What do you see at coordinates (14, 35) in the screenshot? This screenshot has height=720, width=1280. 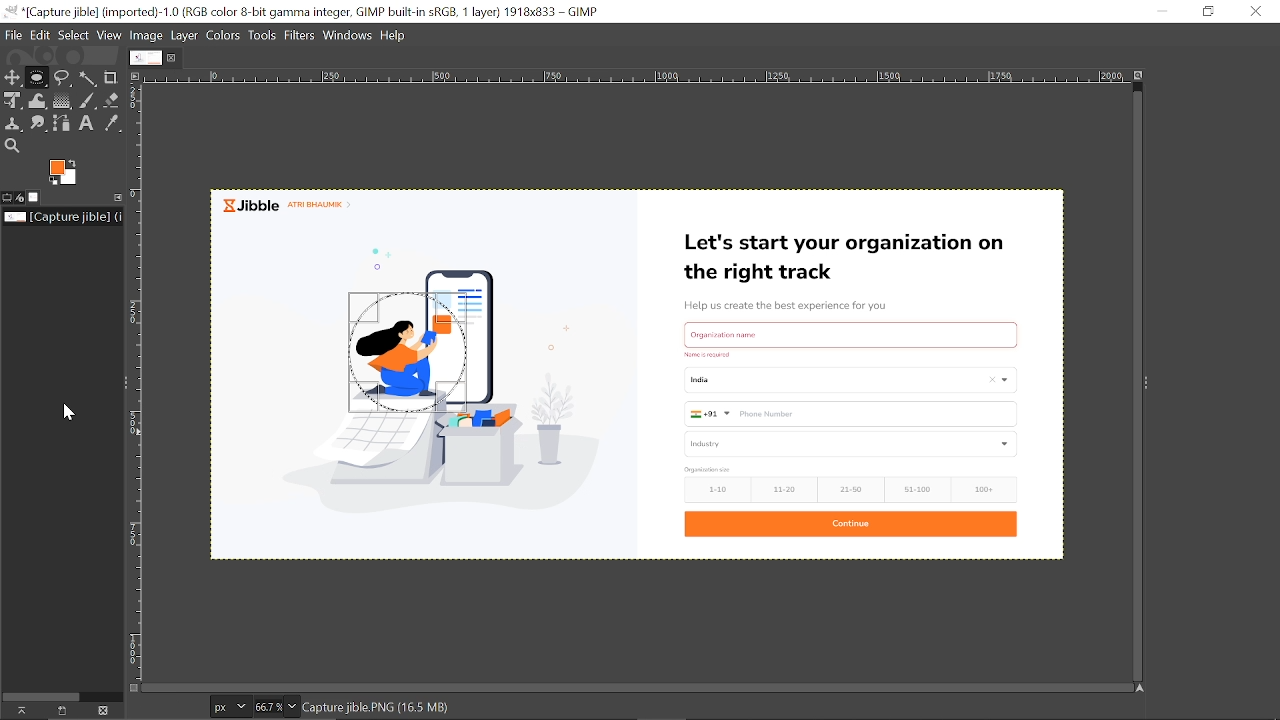 I see `File` at bounding box center [14, 35].